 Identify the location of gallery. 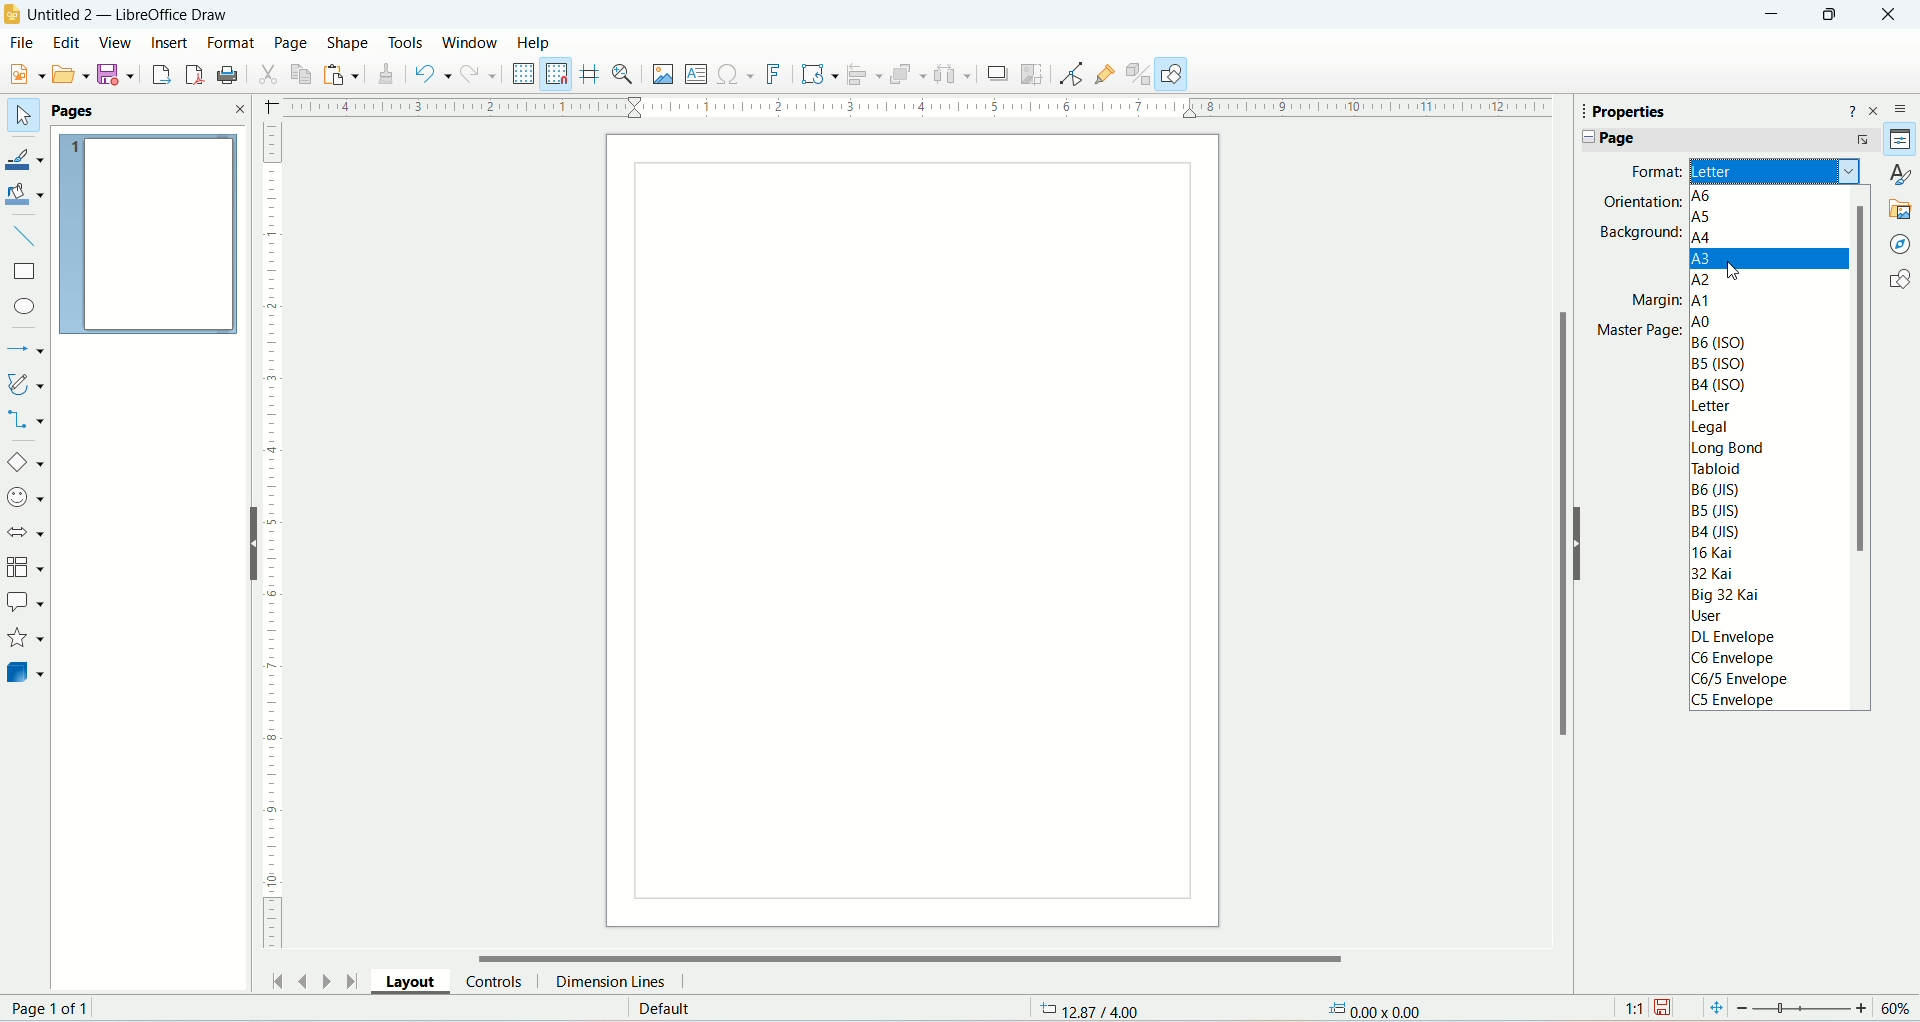
(1902, 210).